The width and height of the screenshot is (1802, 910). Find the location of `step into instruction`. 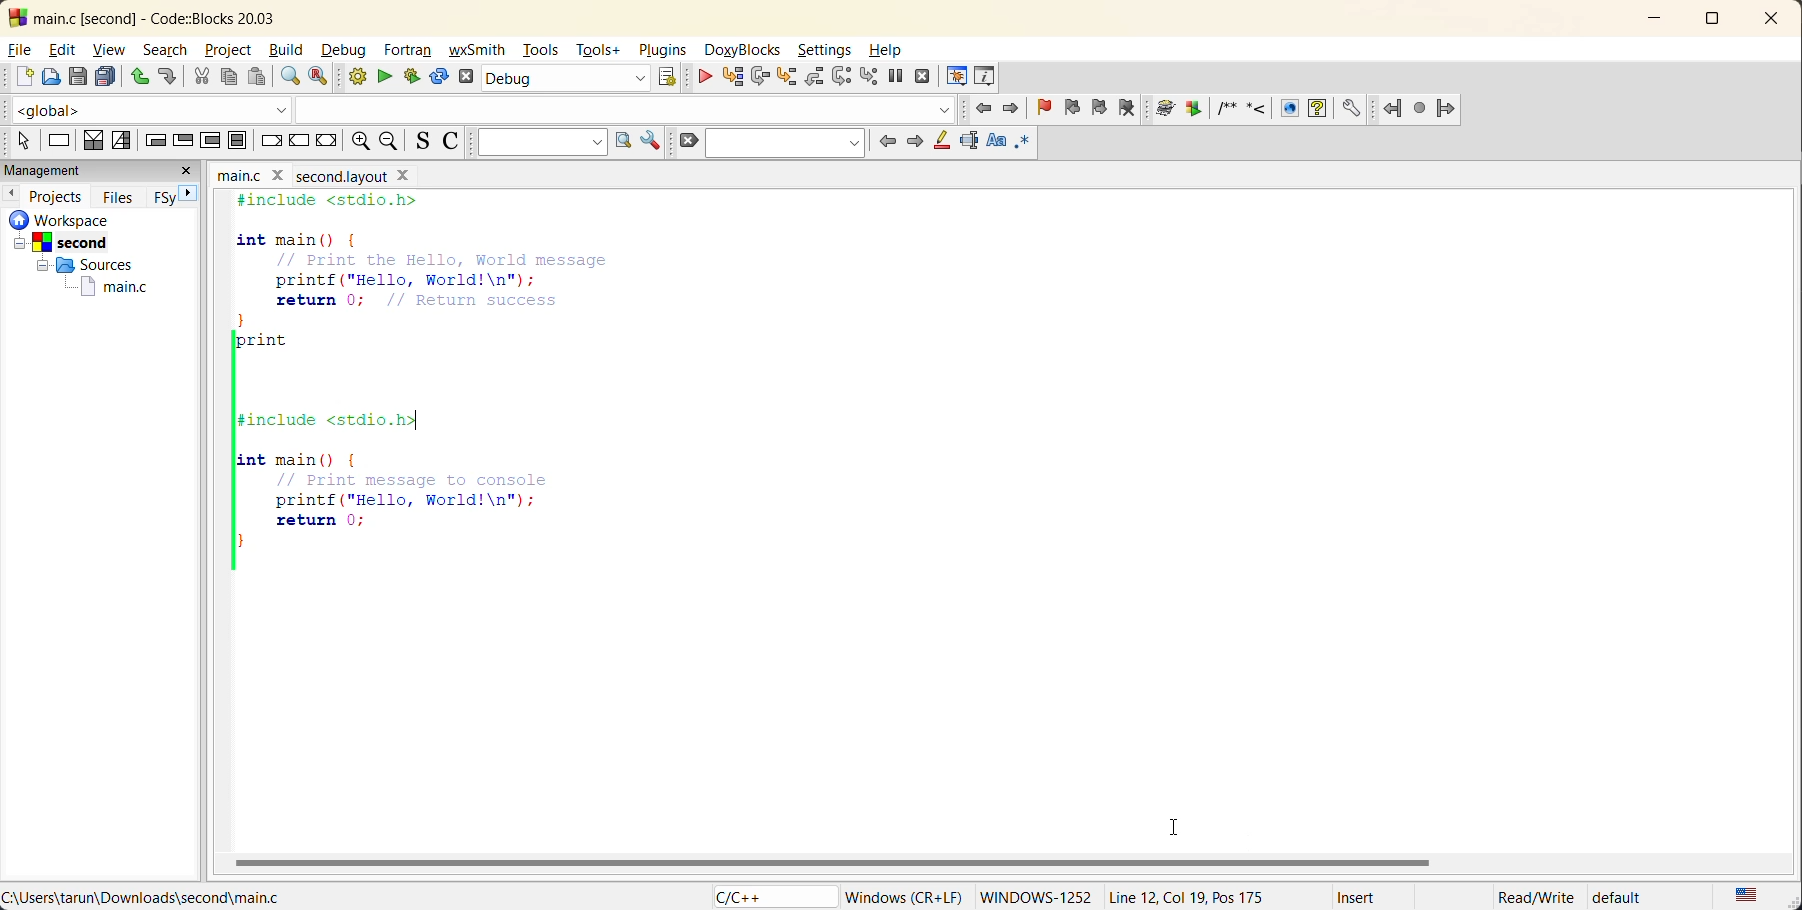

step into instruction is located at coordinates (872, 75).